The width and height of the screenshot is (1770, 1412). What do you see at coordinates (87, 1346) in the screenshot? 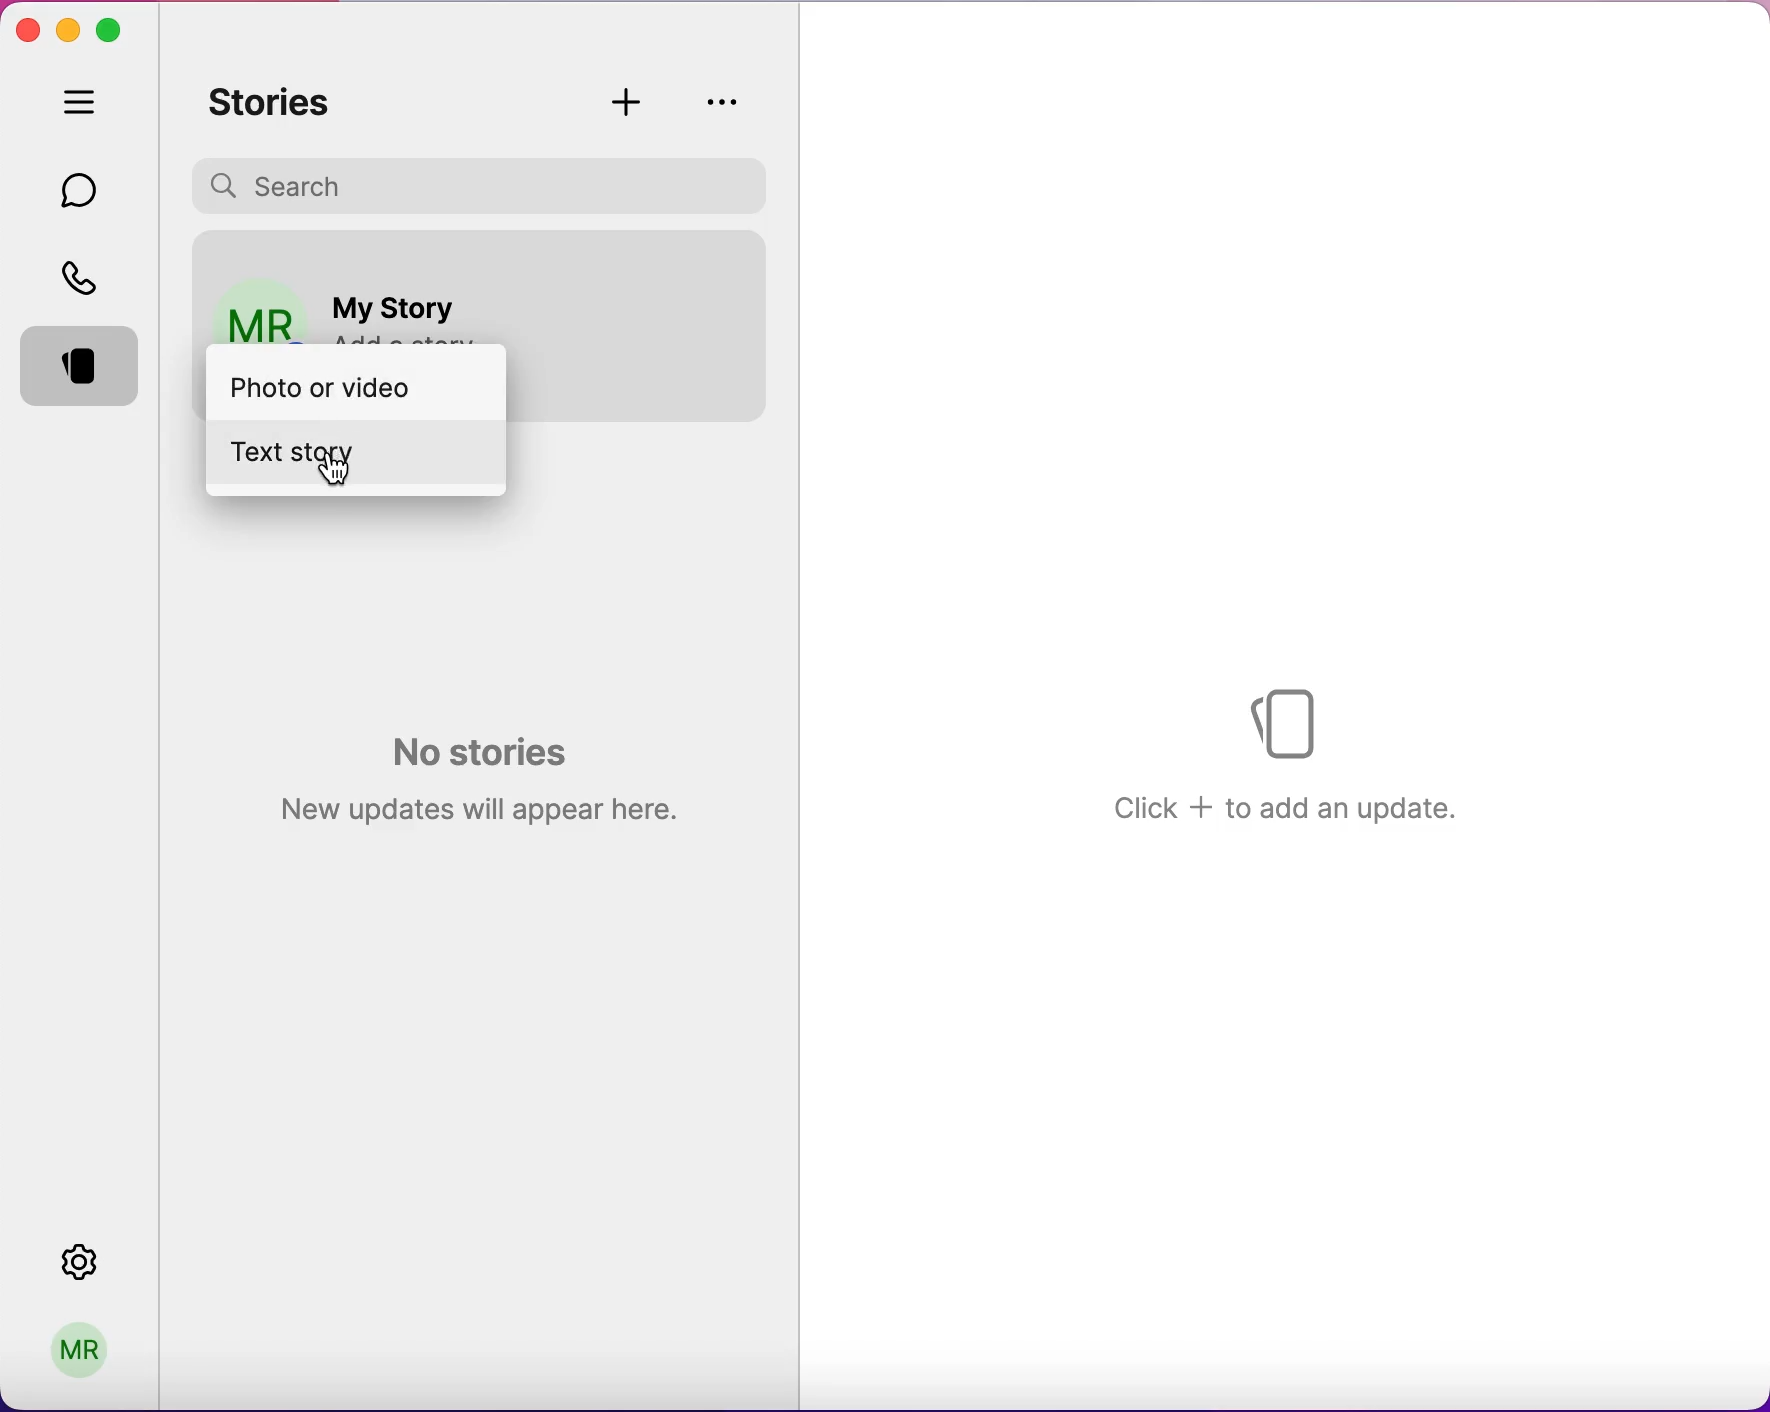
I see `user` at bounding box center [87, 1346].